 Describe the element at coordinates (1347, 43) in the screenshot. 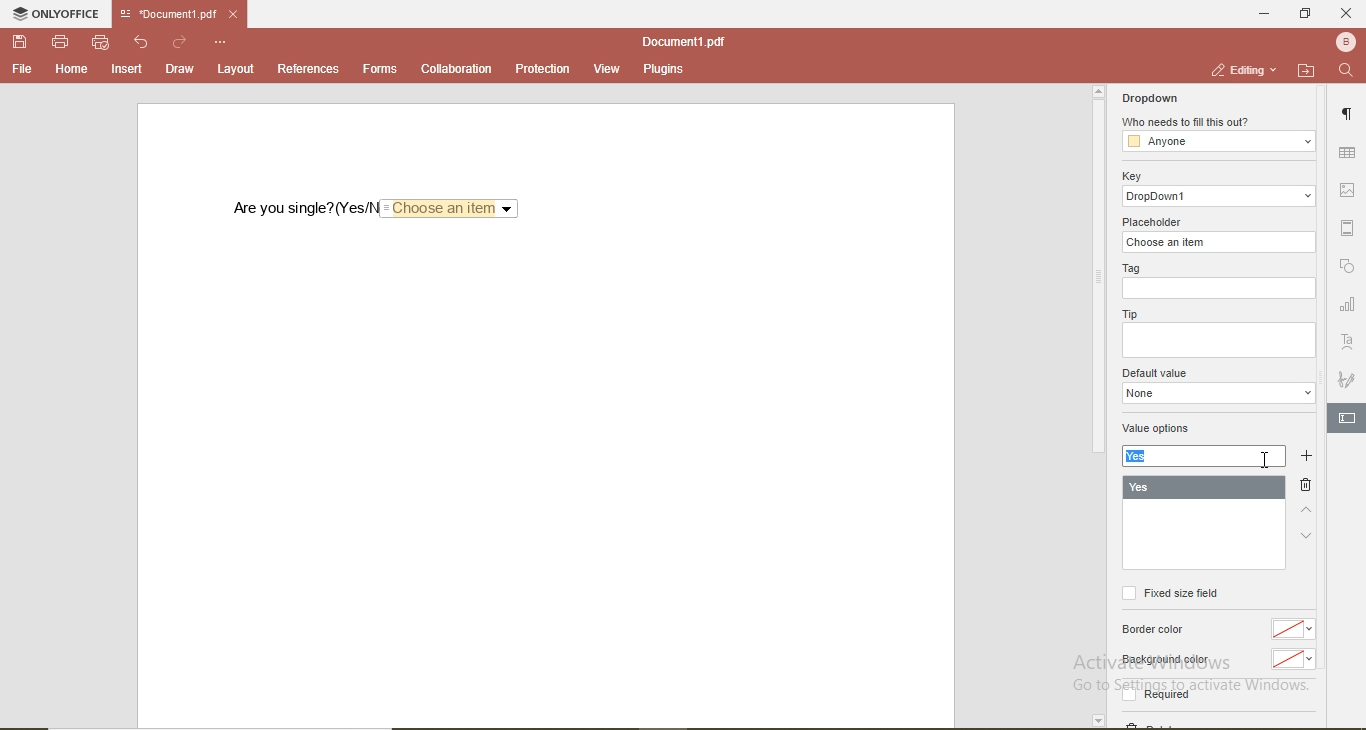

I see `profile` at that location.